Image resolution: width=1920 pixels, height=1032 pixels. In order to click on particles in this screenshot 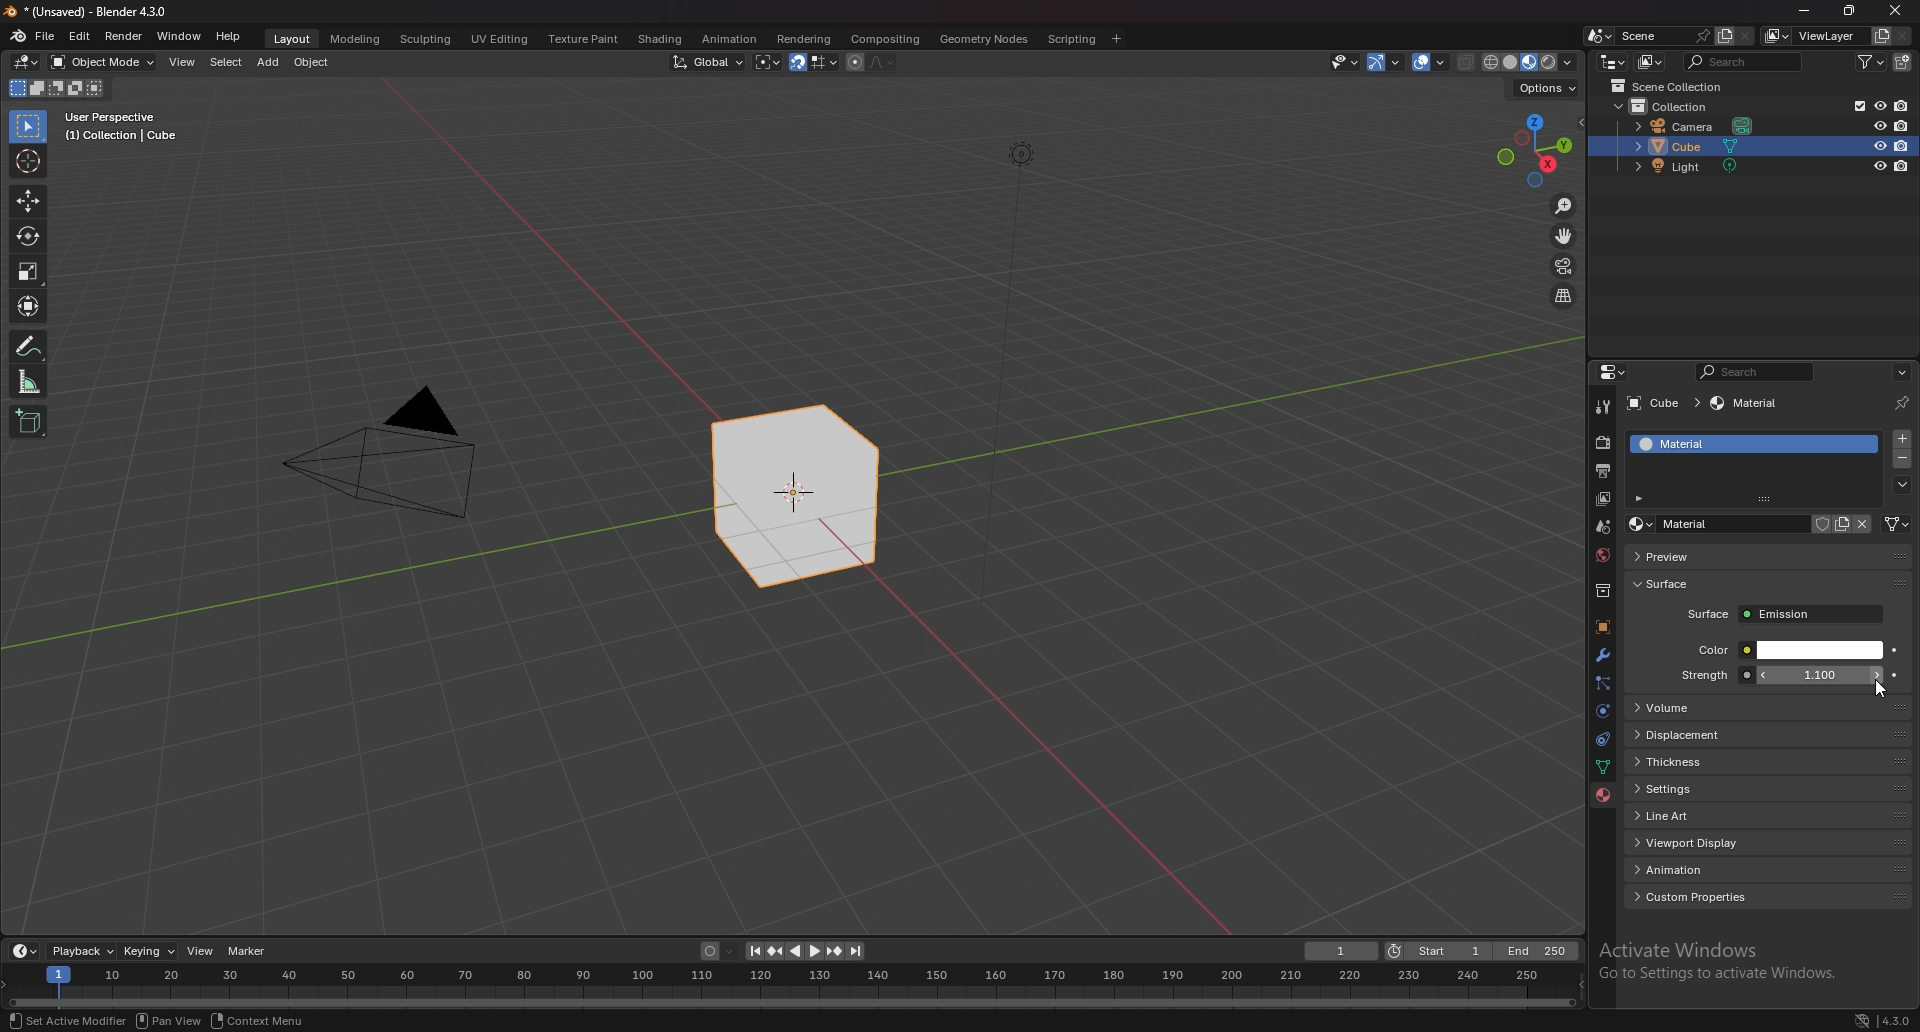, I will do `click(1603, 683)`.